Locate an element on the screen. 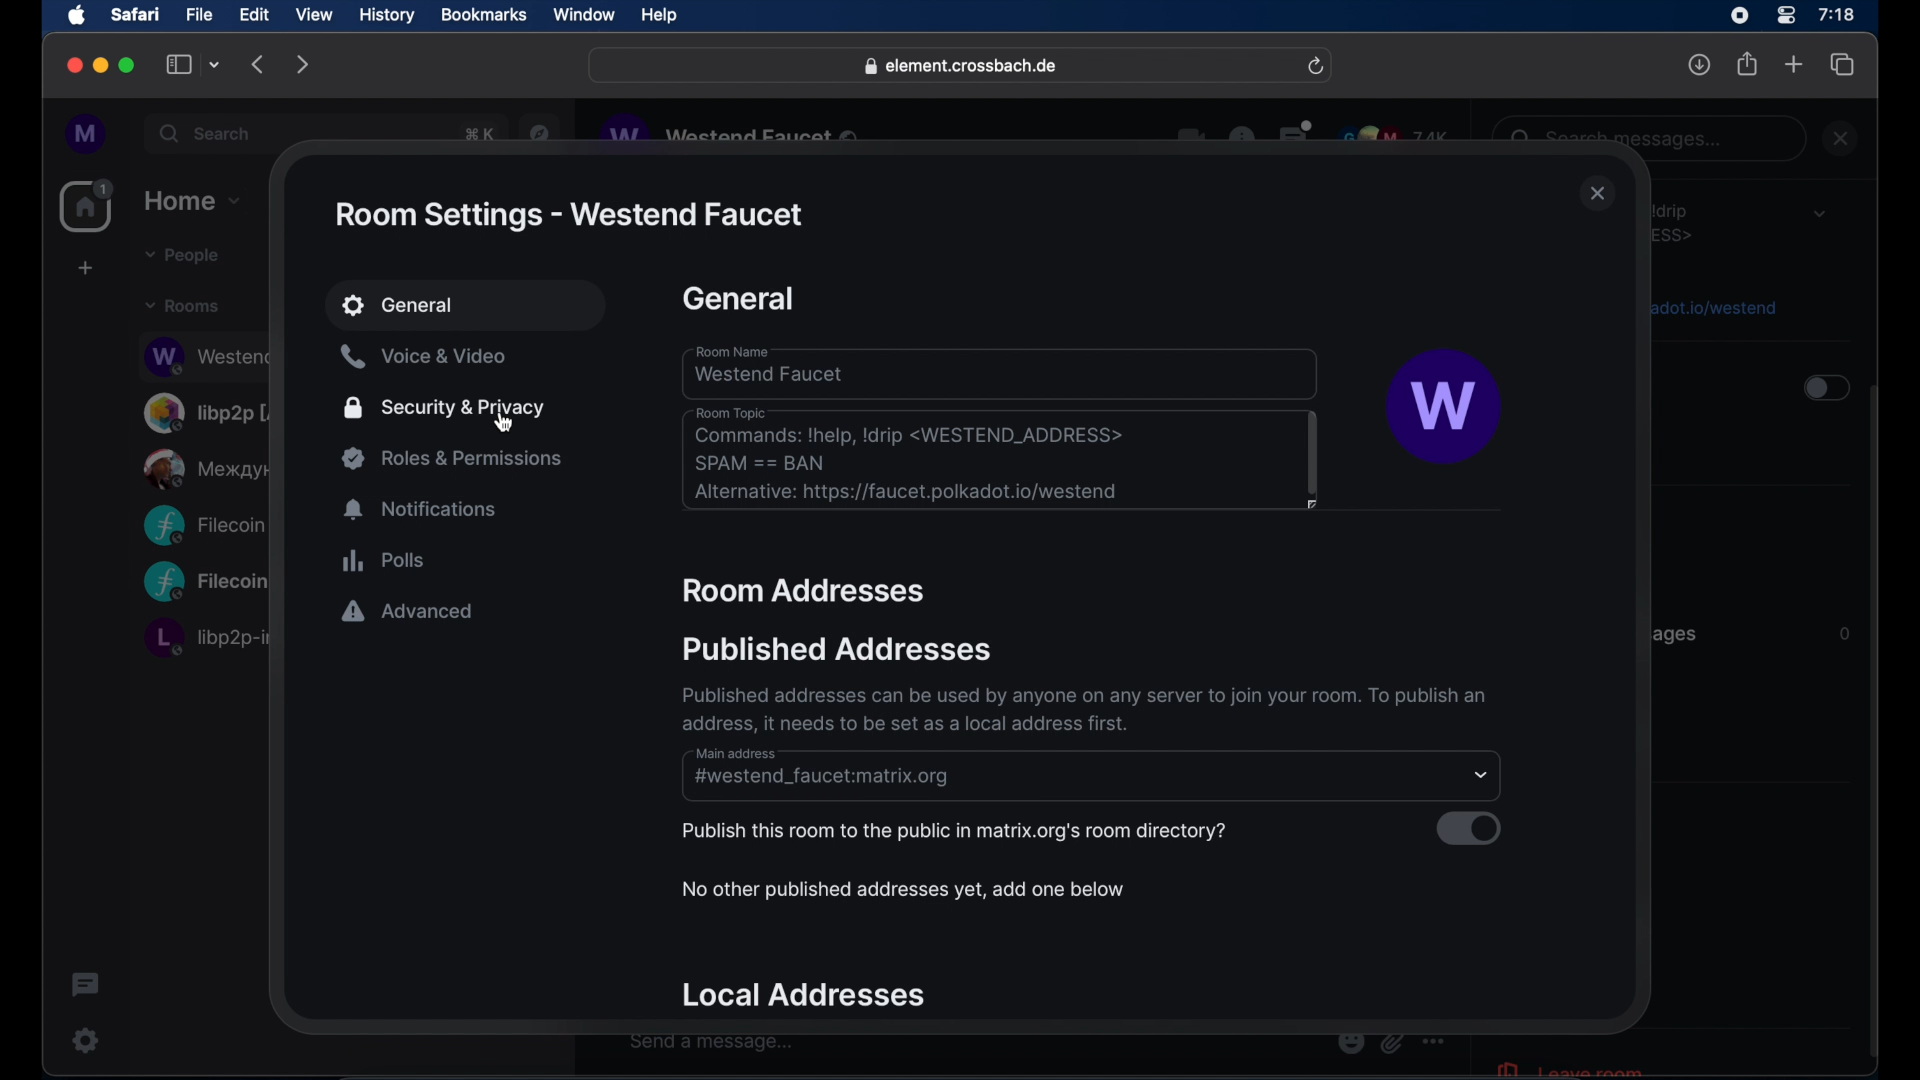 Image resolution: width=1920 pixels, height=1080 pixels. obscure is located at coordinates (206, 583).